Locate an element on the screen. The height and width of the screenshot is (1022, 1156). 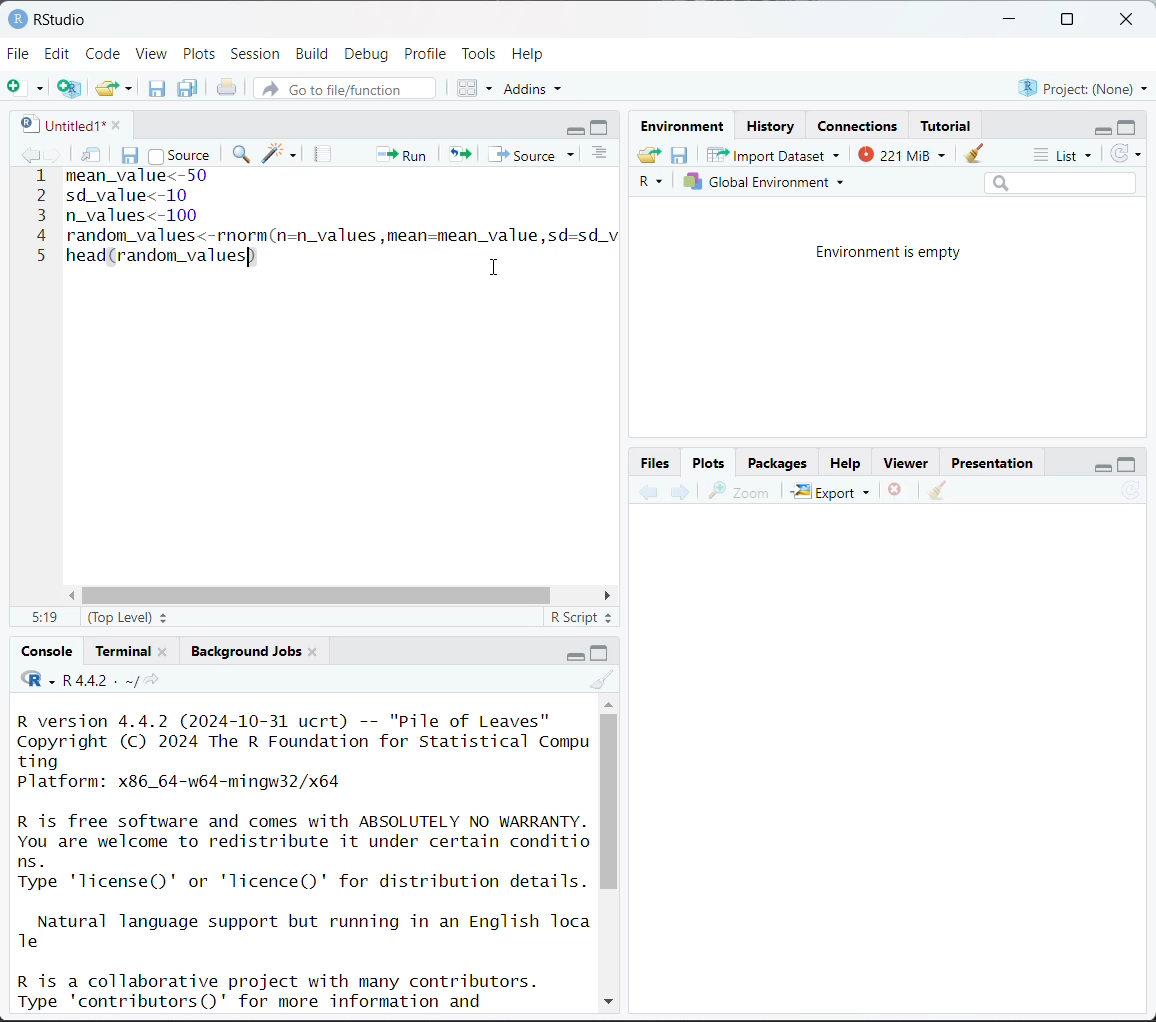
Tutorial is located at coordinates (948, 123).